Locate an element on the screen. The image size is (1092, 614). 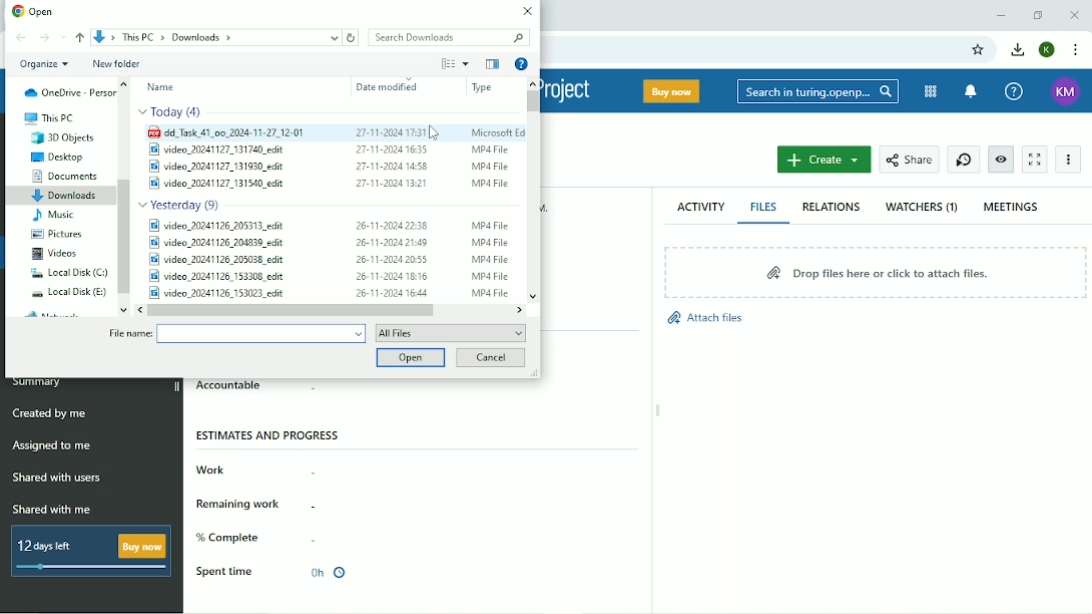
Help is located at coordinates (1016, 91).